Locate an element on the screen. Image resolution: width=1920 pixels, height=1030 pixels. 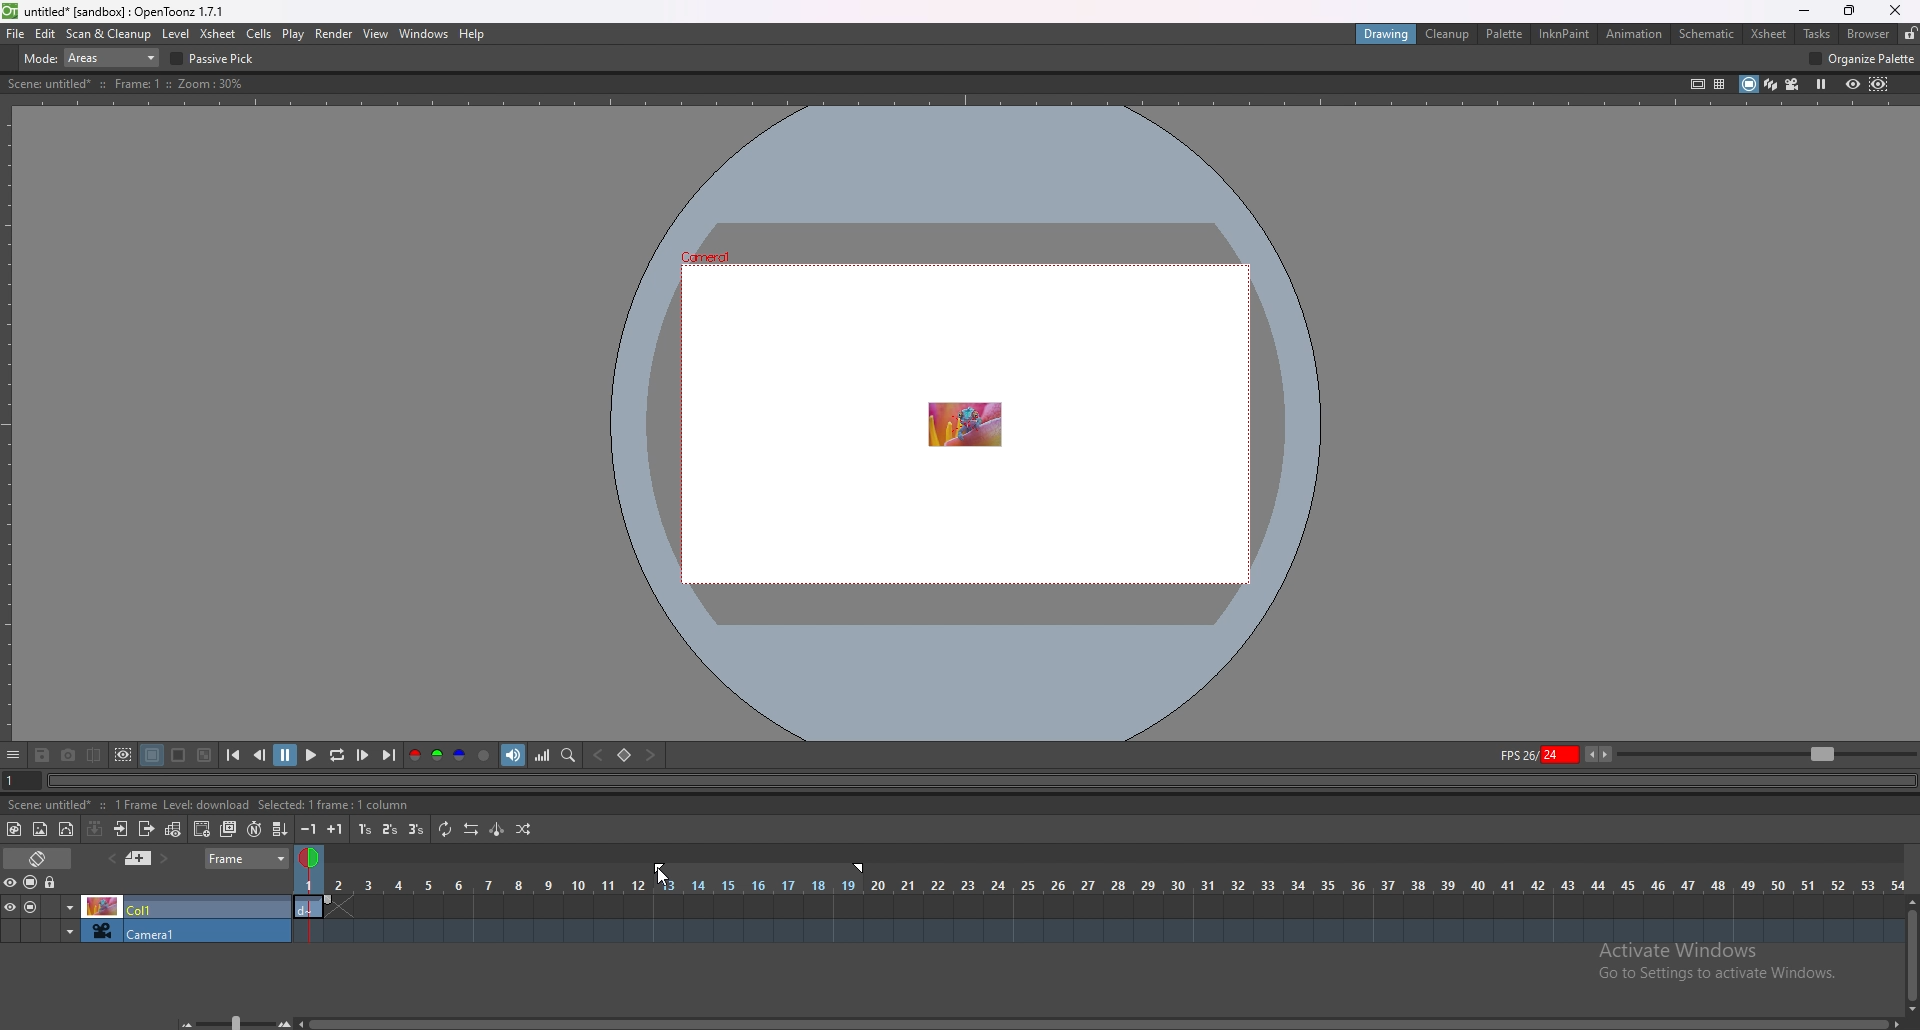
end frame is located at coordinates (863, 868).